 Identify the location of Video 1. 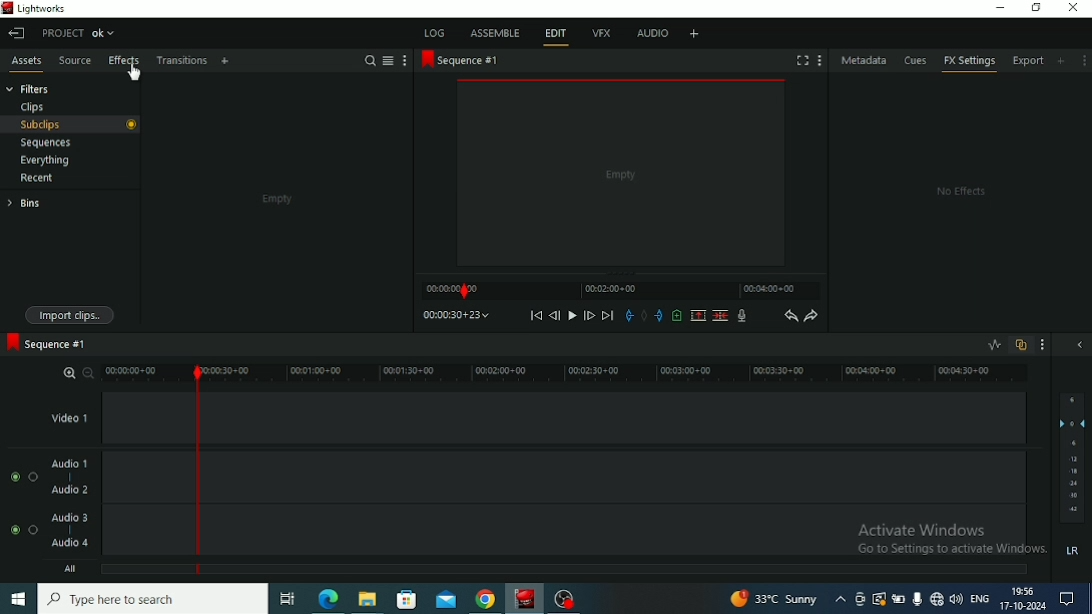
(100, 419).